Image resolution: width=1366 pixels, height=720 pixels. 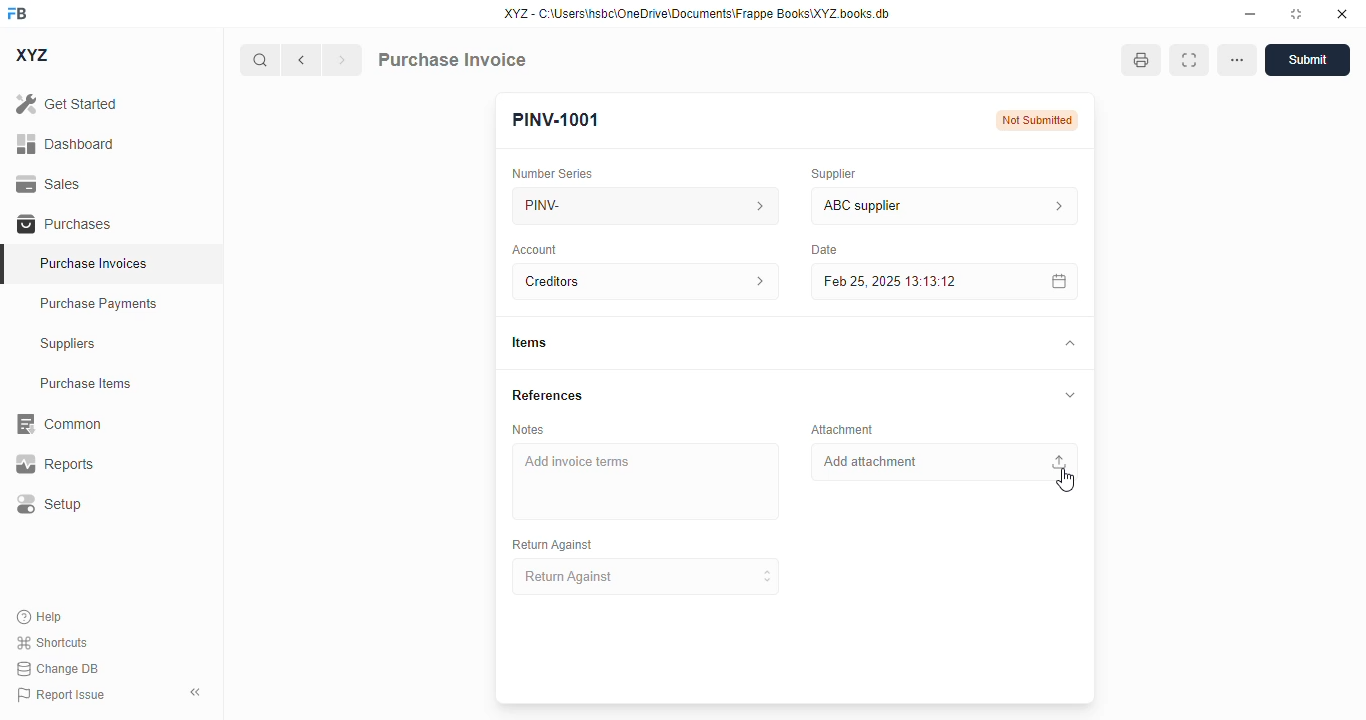 I want to click on purchase invoices, so click(x=96, y=263).